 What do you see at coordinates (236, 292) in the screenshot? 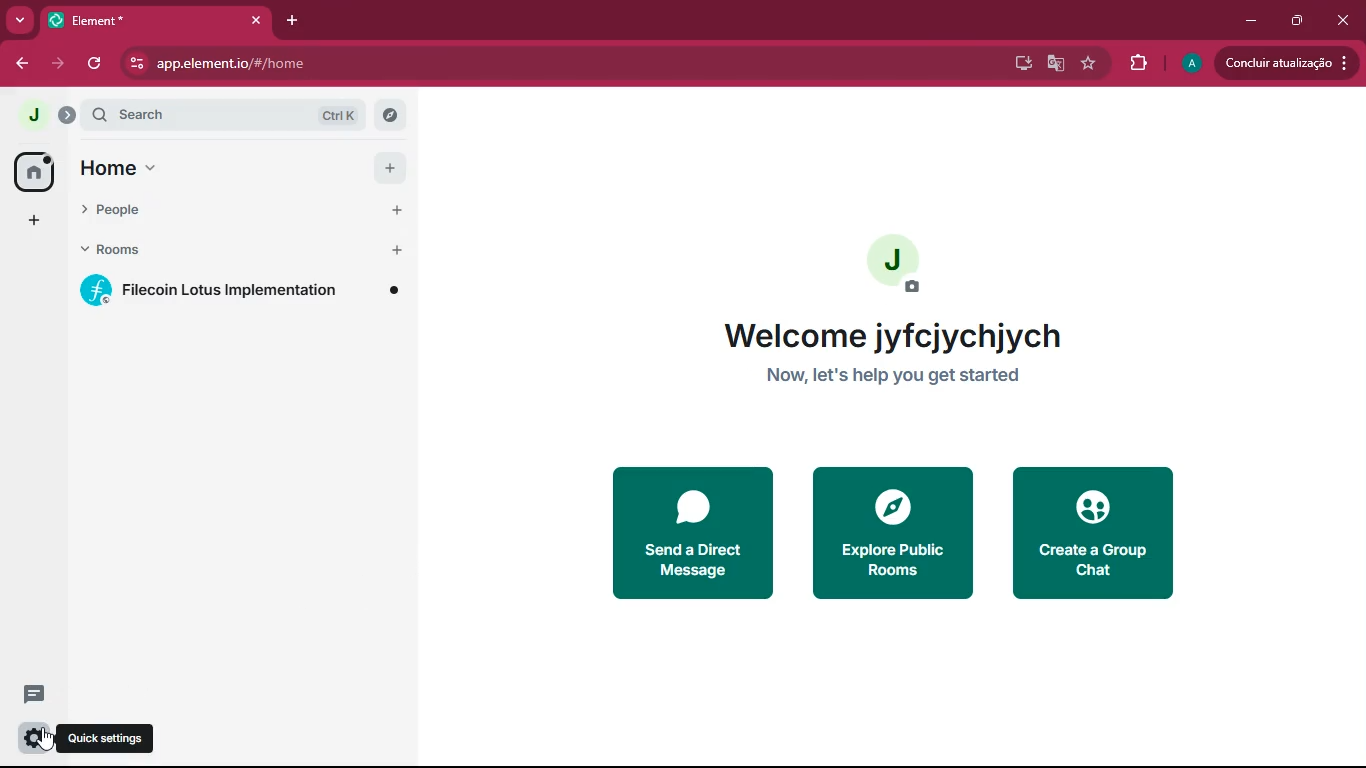
I see `filecoin lotus implementation` at bounding box center [236, 292].